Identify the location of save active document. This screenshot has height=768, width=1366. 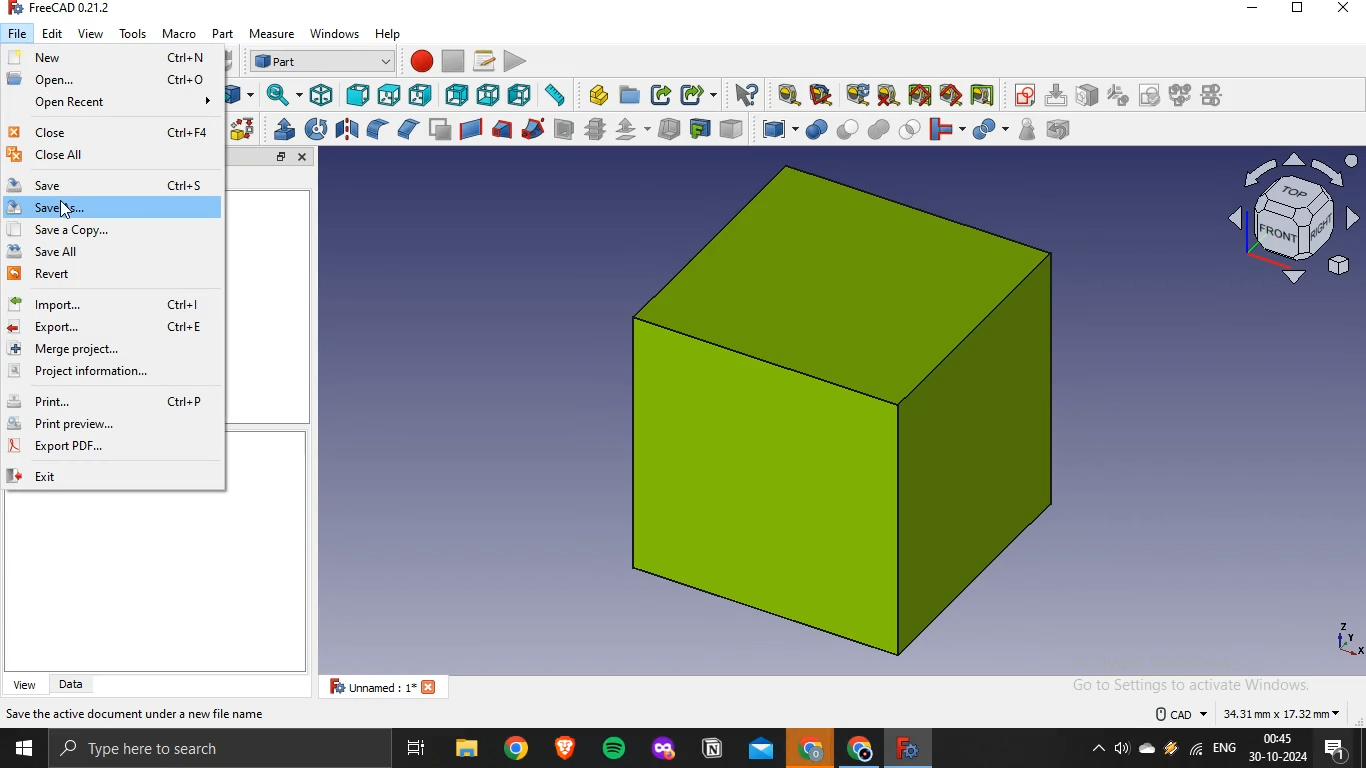
(140, 713).